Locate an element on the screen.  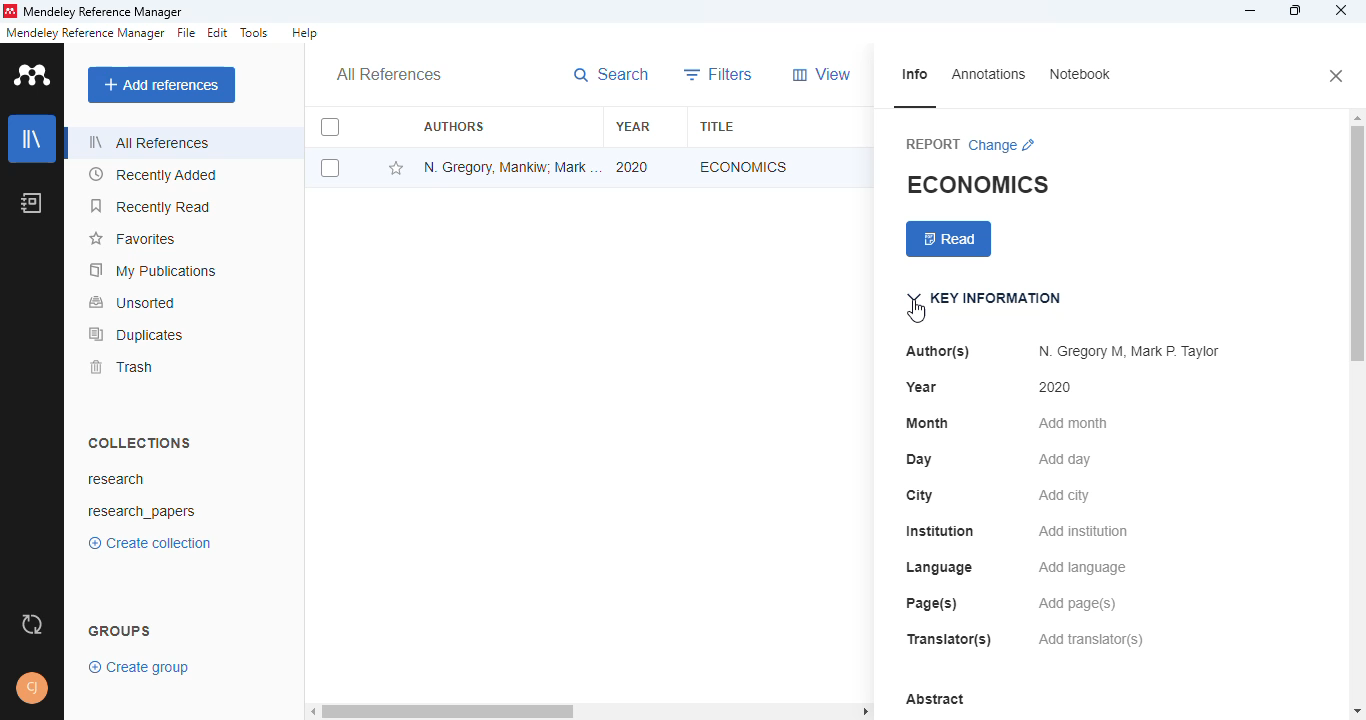
notebook is located at coordinates (32, 203).